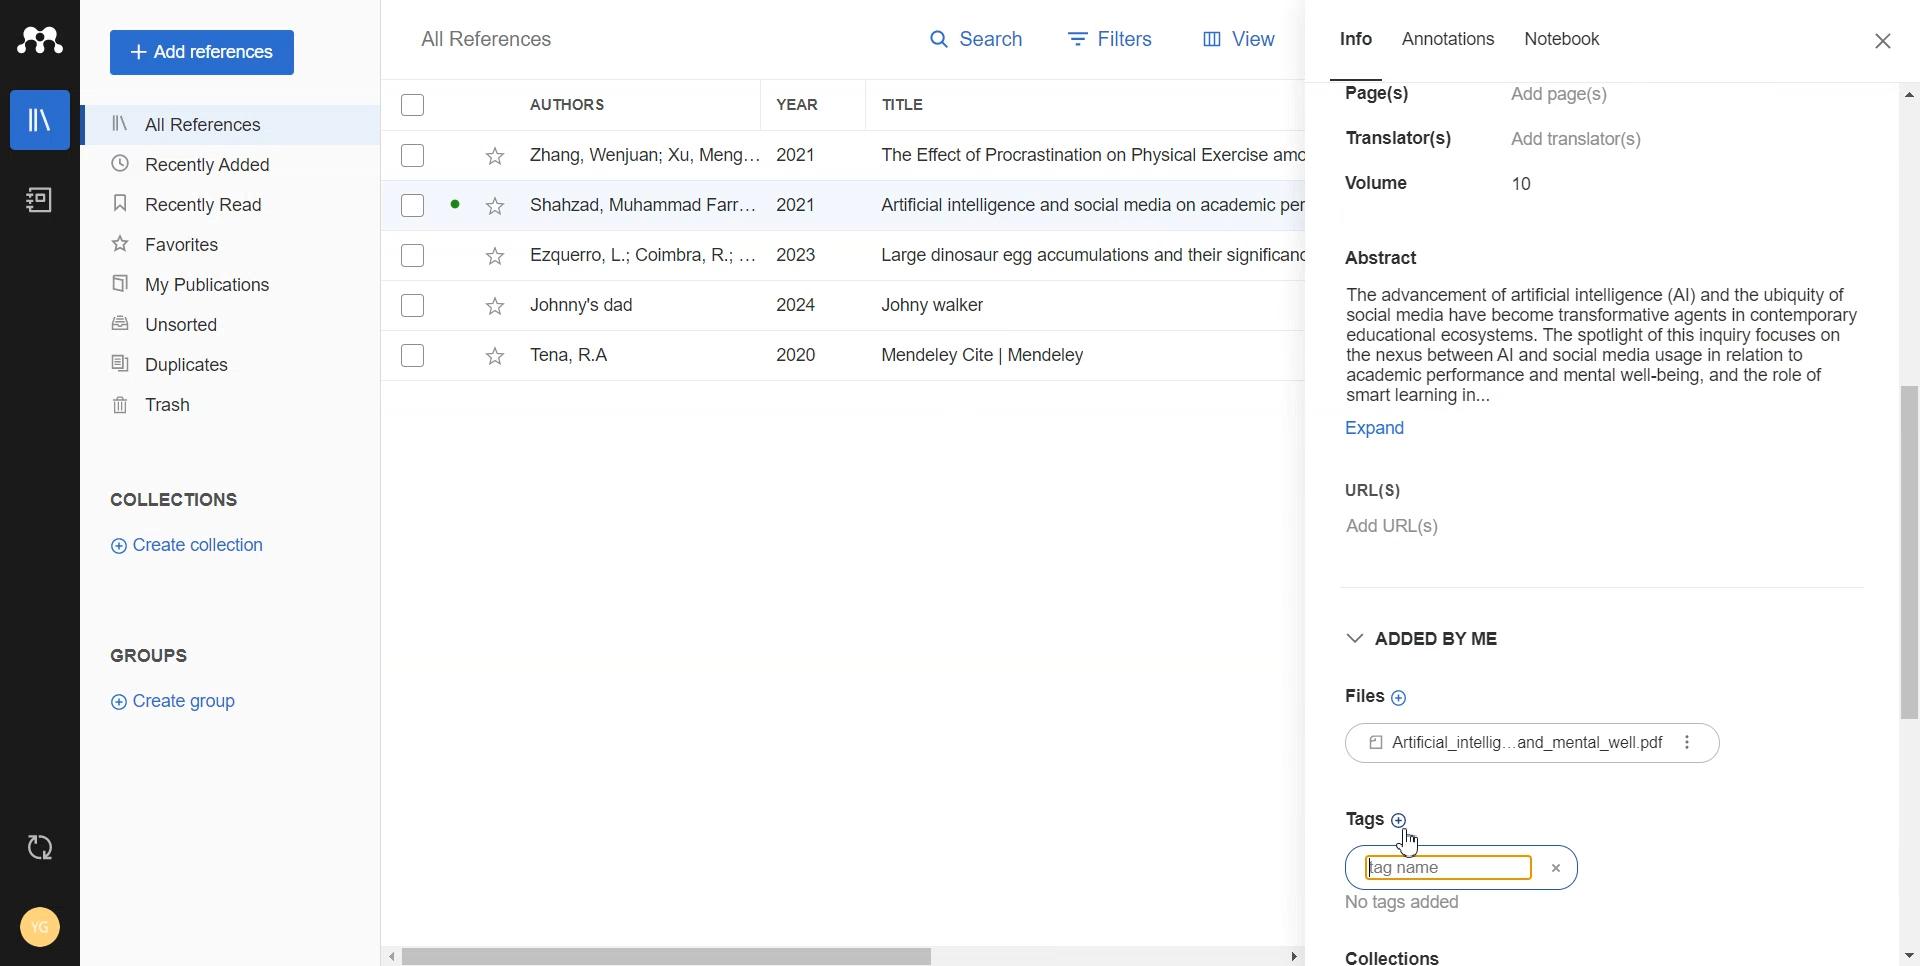 Image resolution: width=1920 pixels, height=966 pixels. Describe the element at coordinates (840, 306) in the screenshot. I see `File` at that location.